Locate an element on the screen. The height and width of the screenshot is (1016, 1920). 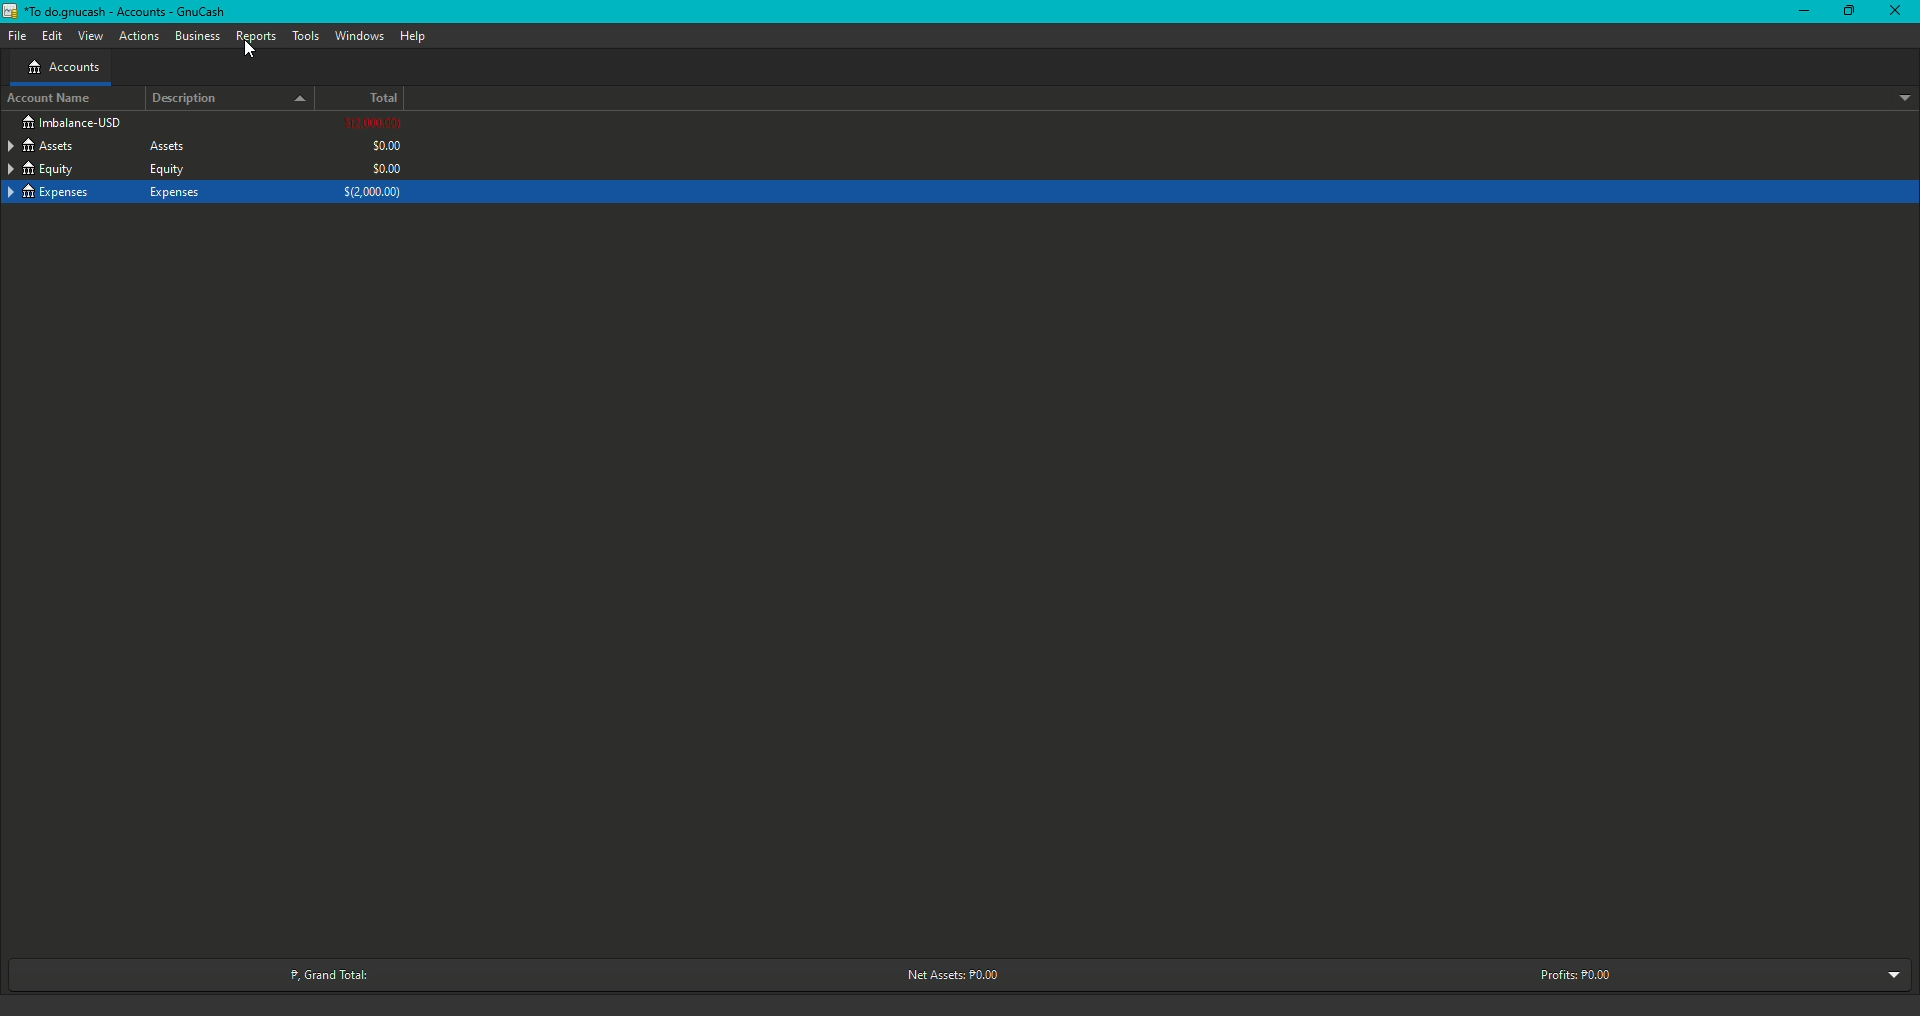
Equity is located at coordinates (110, 169).